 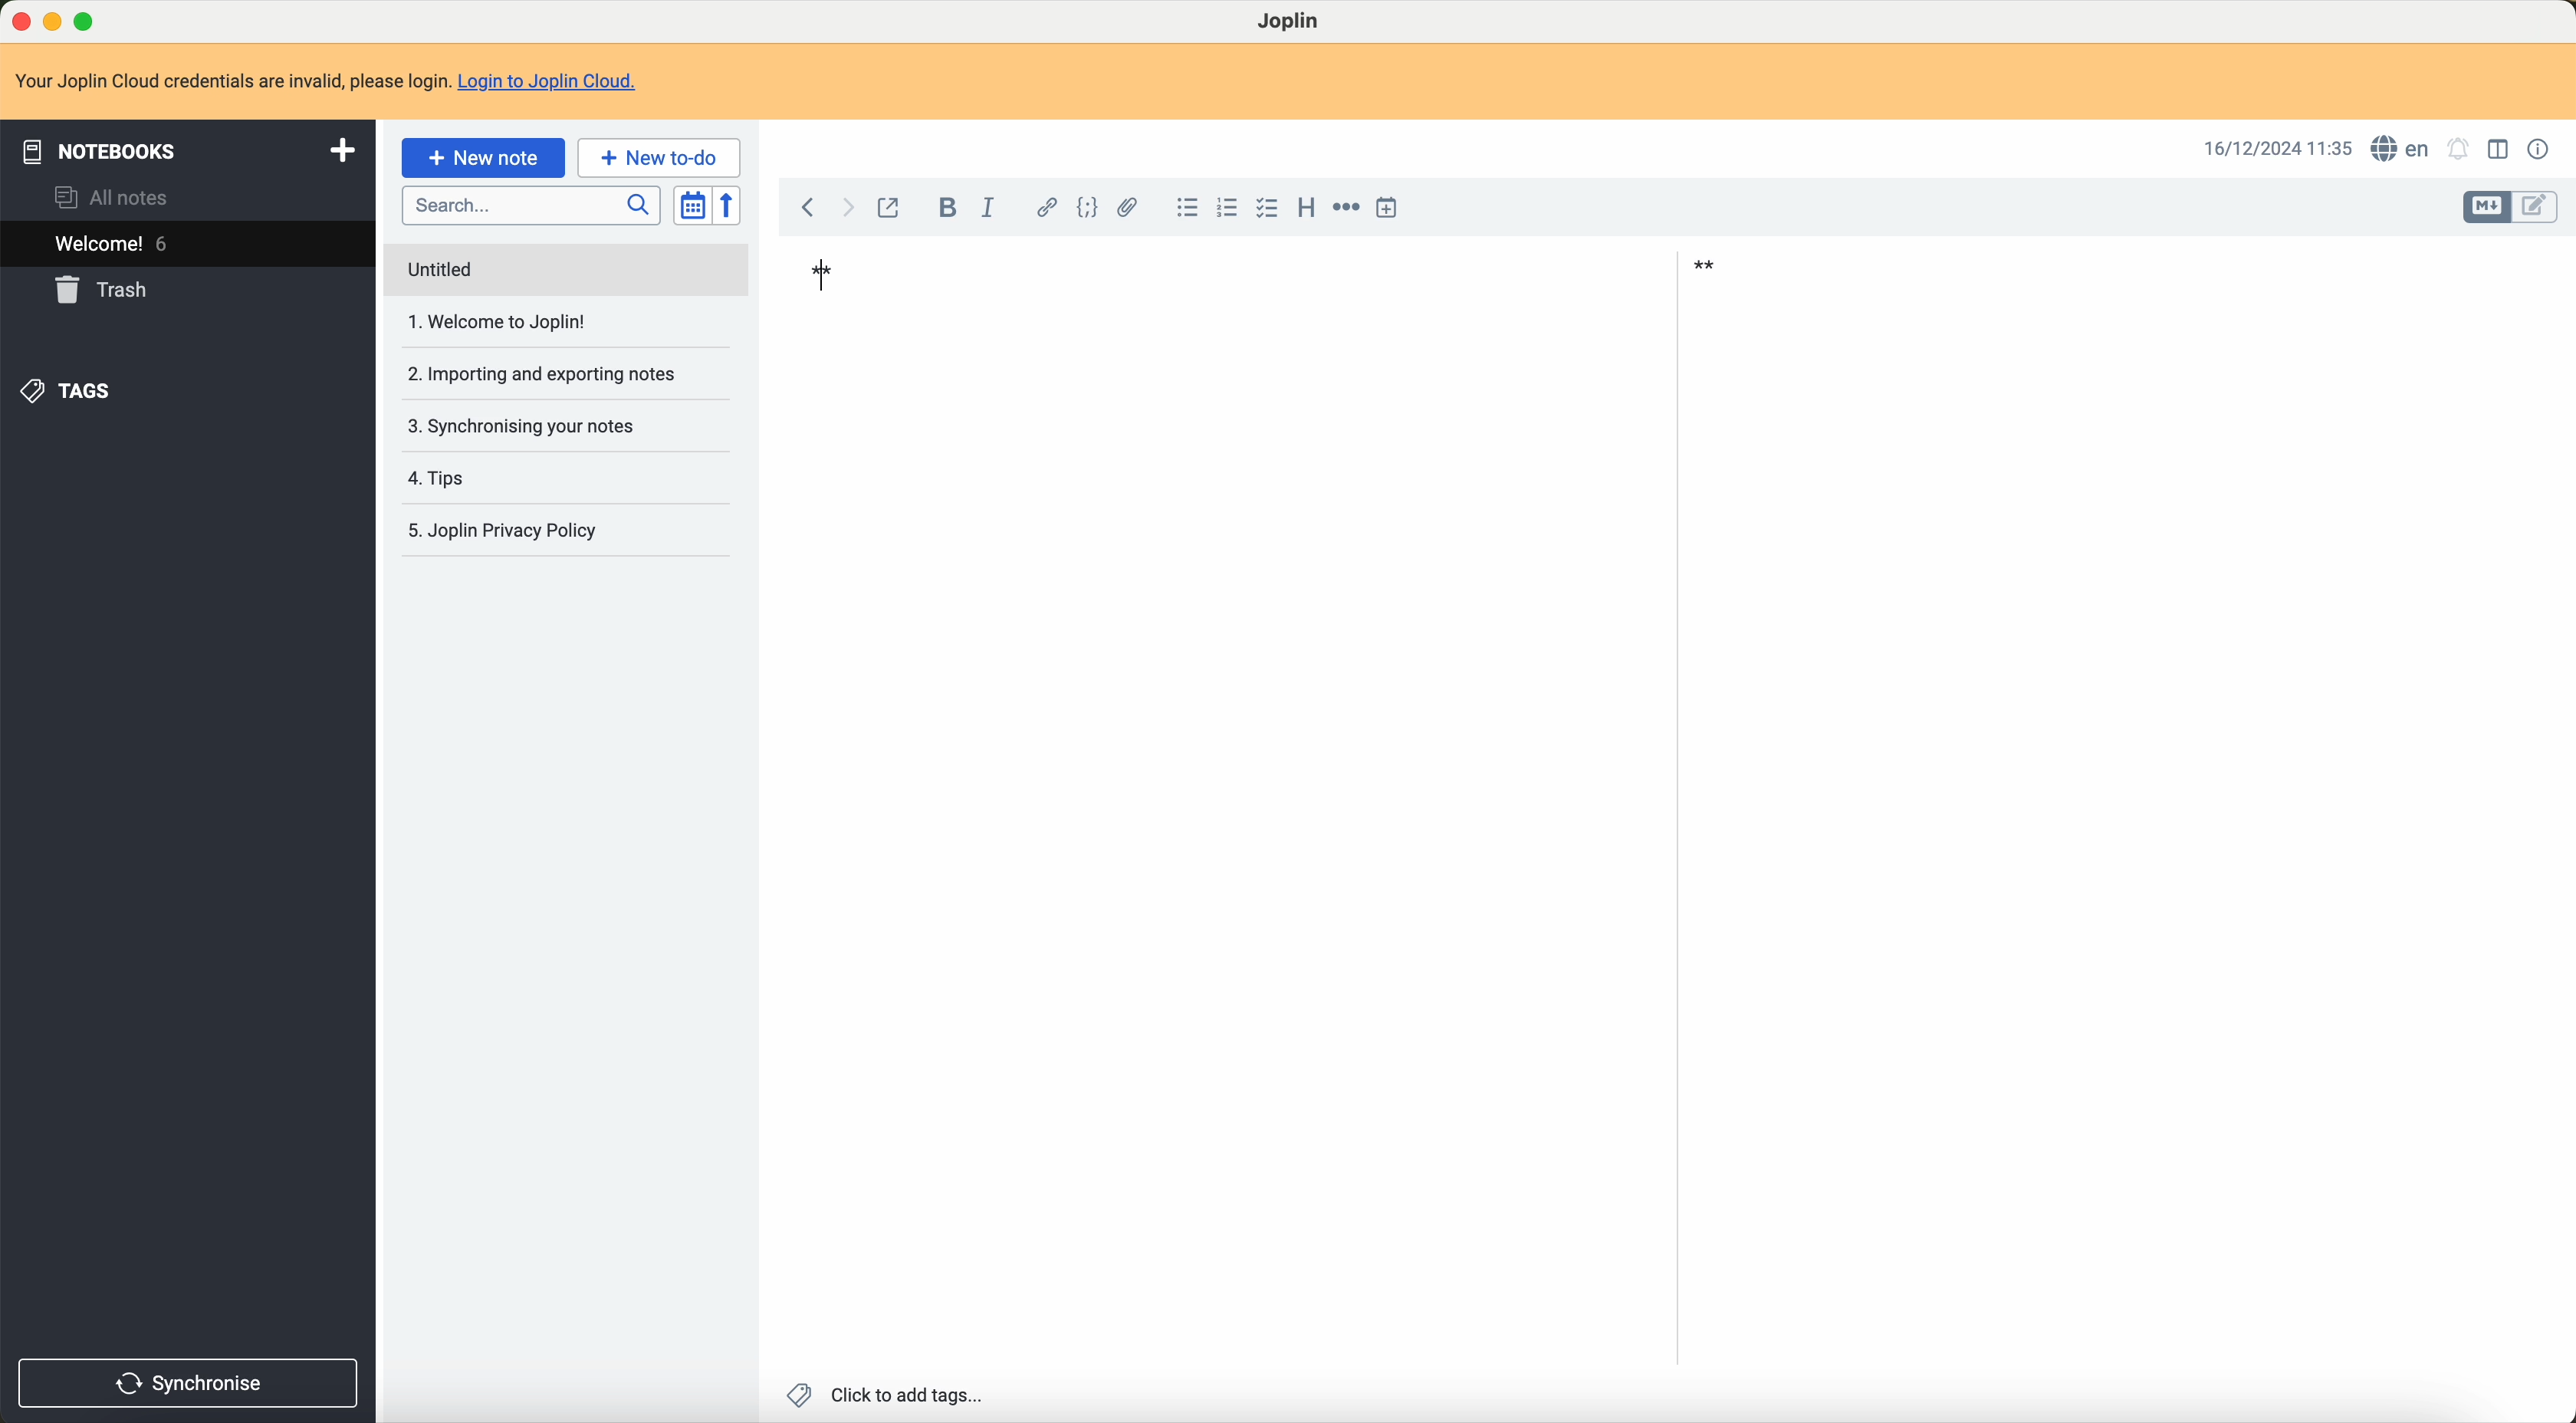 What do you see at coordinates (526, 204) in the screenshot?
I see `search bar` at bounding box center [526, 204].